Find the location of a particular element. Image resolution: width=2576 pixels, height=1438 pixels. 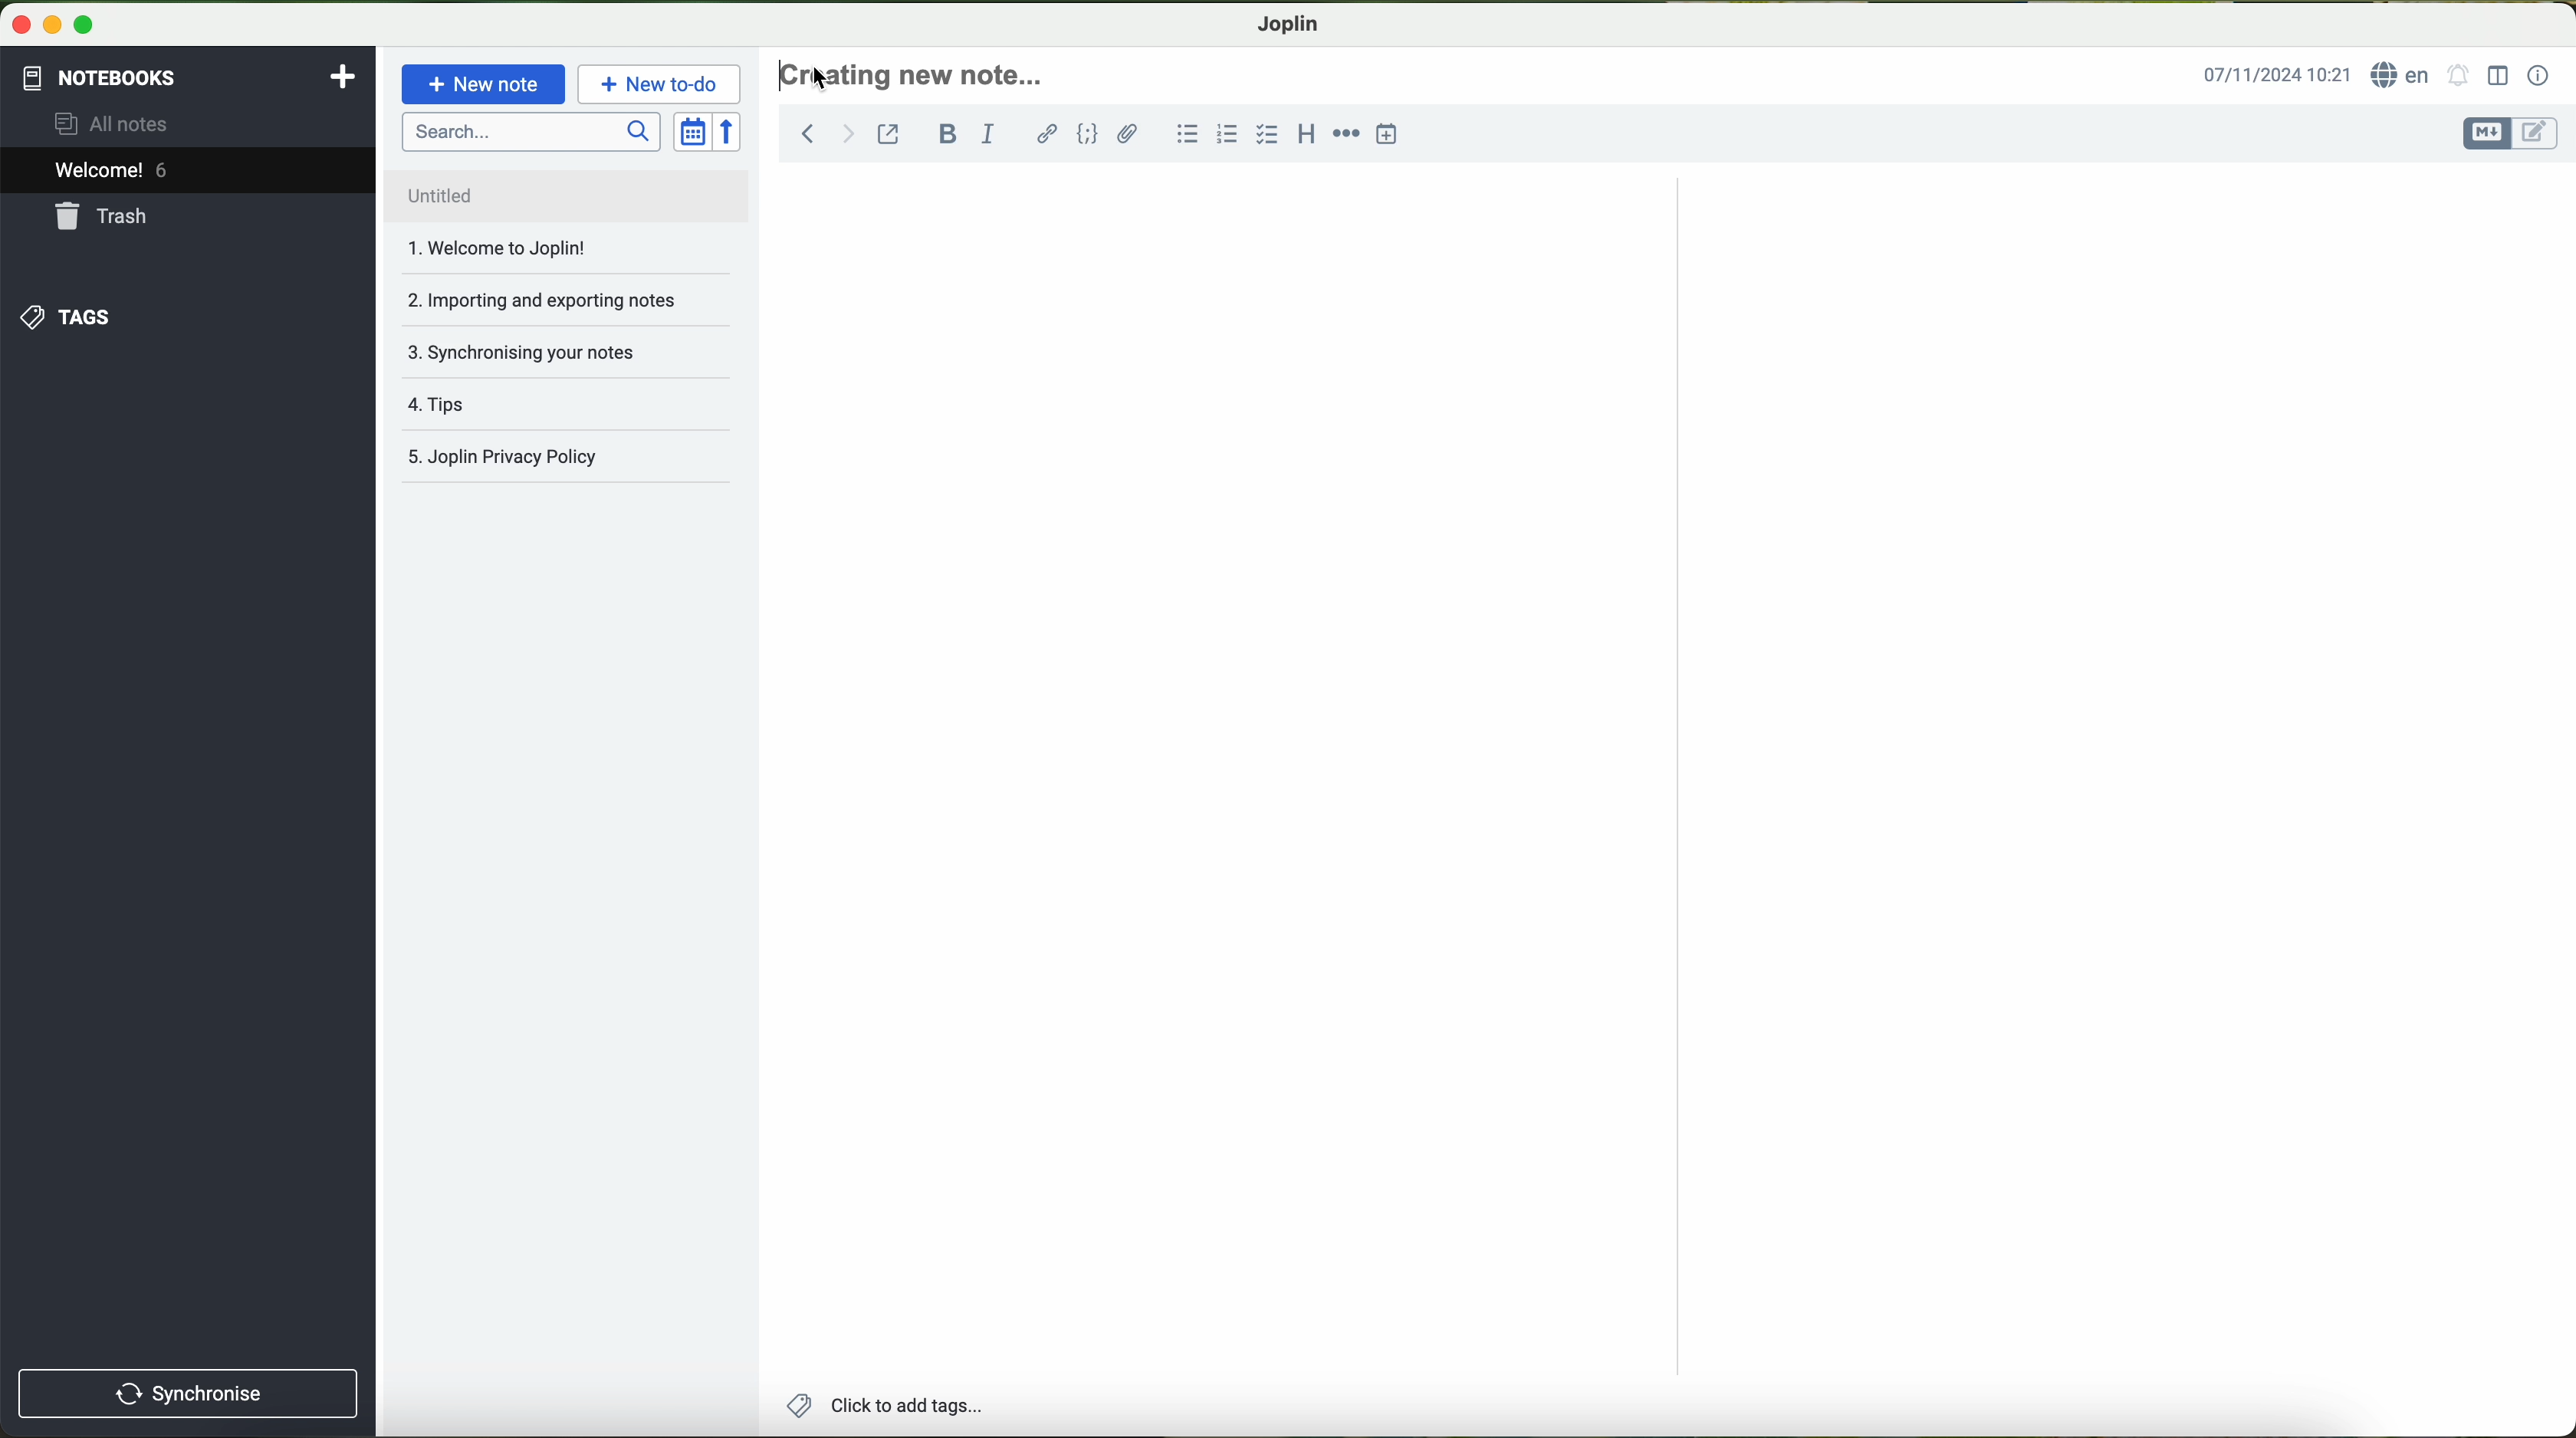

bold is located at coordinates (948, 134).